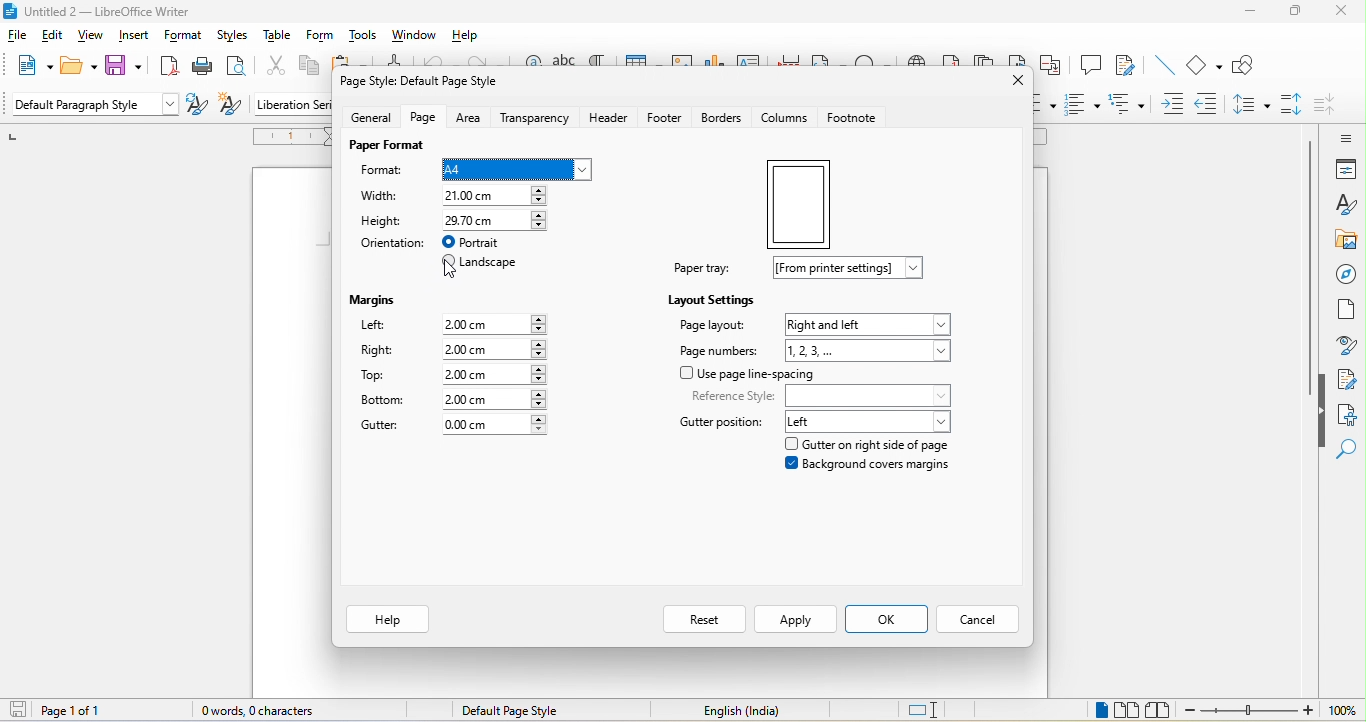 The height and width of the screenshot is (722, 1366). Describe the element at coordinates (871, 419) in the screenshot. I see `left` at that location.